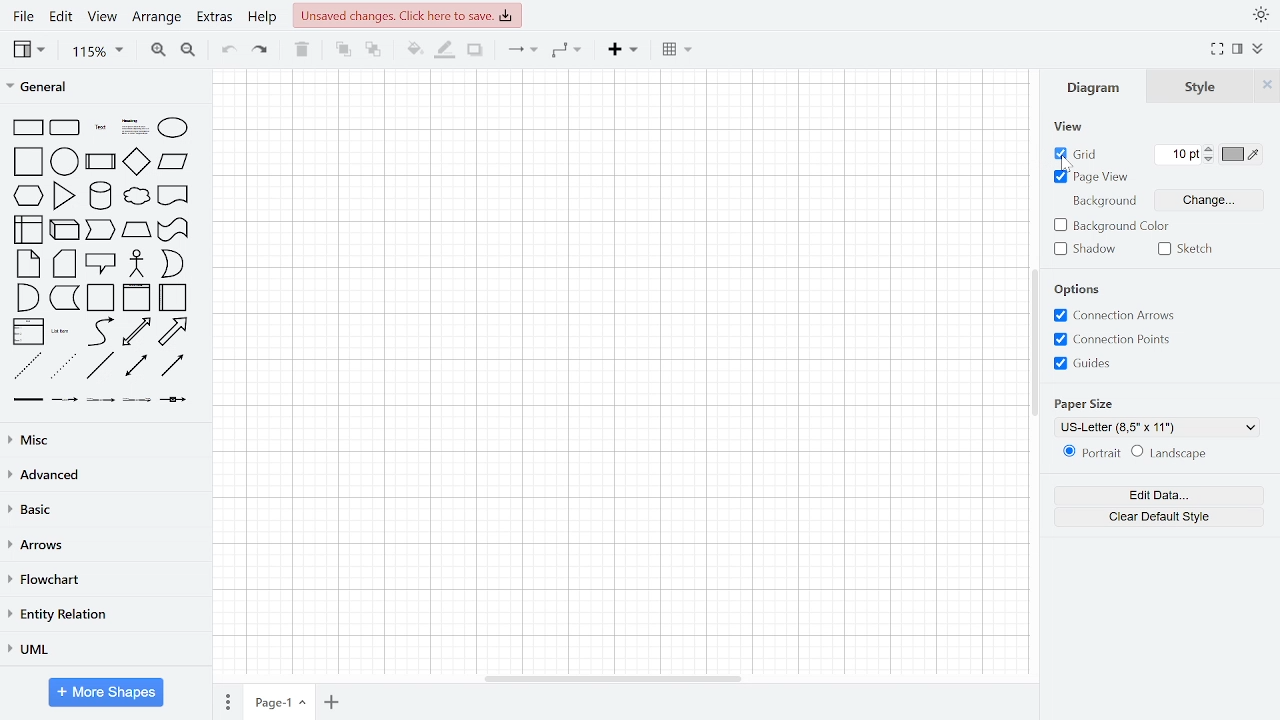  I want to click on shadow, so click(475, 50).